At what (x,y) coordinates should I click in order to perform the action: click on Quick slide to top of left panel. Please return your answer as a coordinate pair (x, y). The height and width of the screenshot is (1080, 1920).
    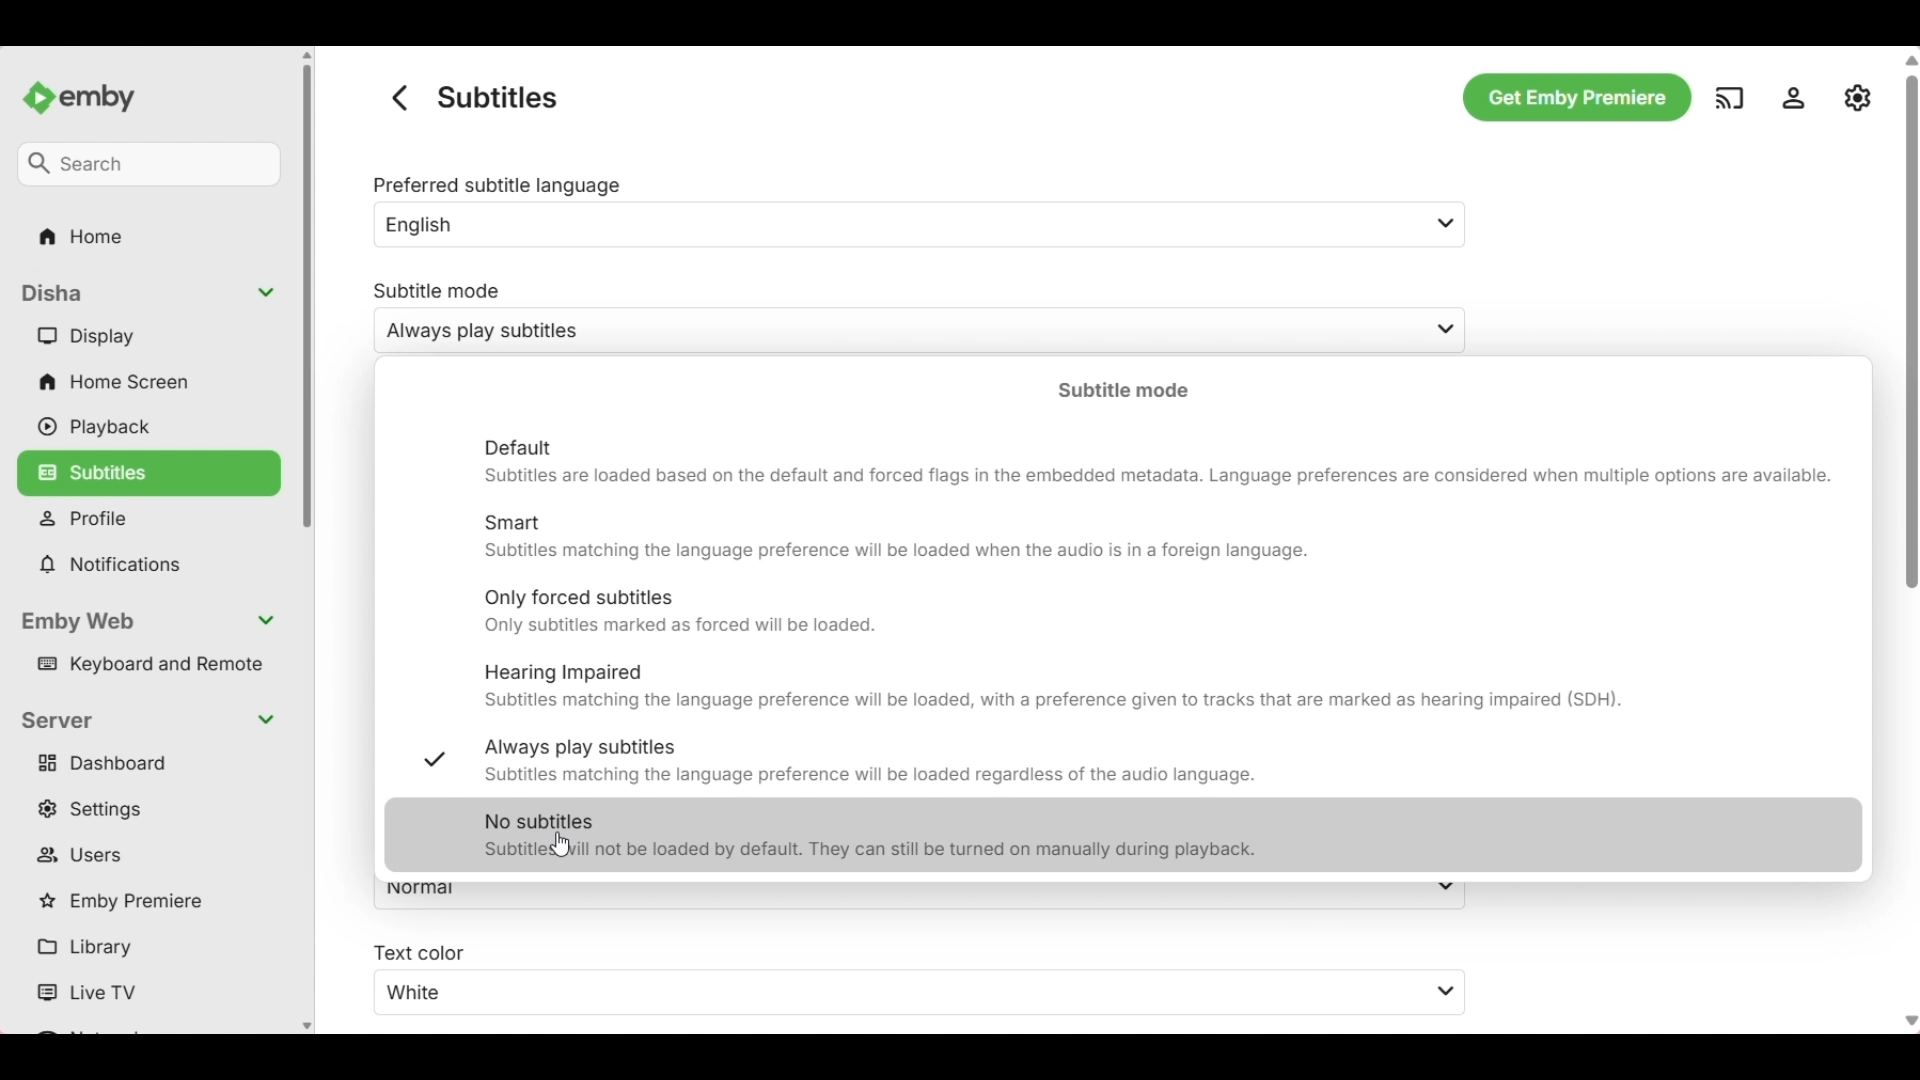
    Looking at the image, I should click on (307, 55).